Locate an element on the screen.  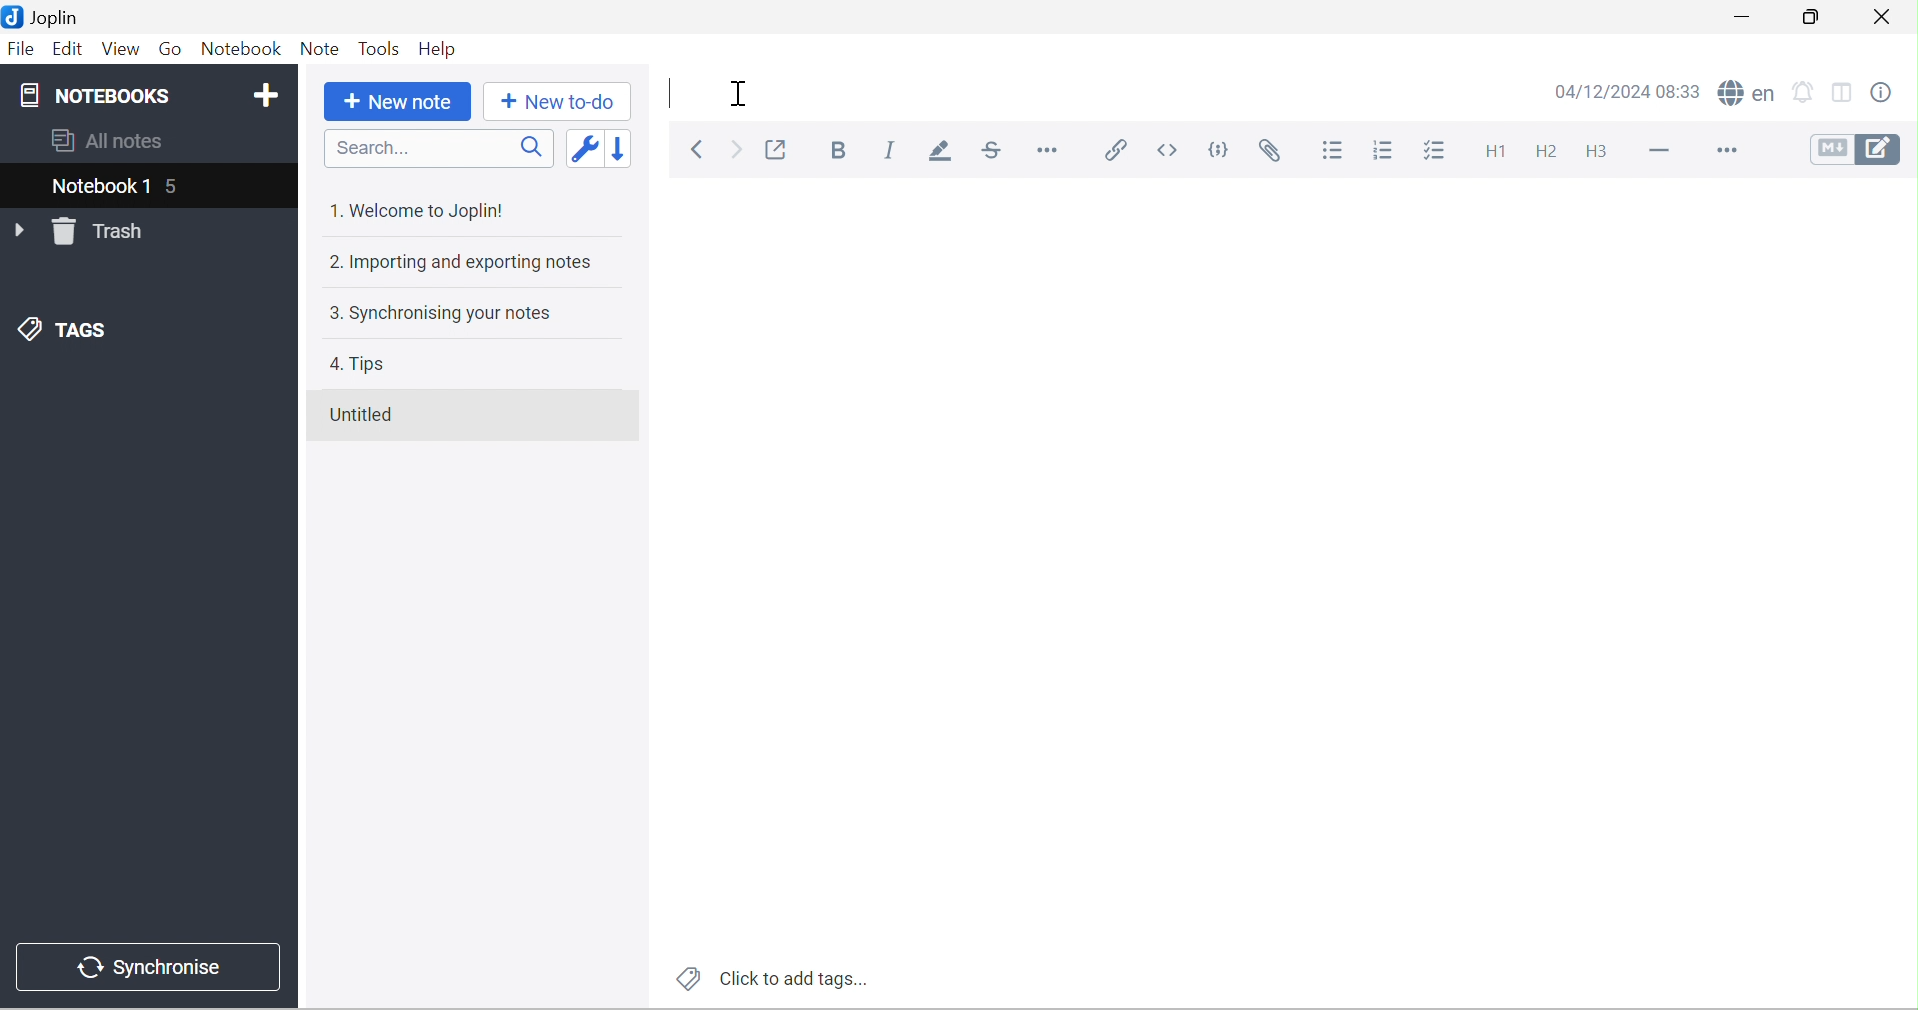
More is located at coordinates (1727, 149).